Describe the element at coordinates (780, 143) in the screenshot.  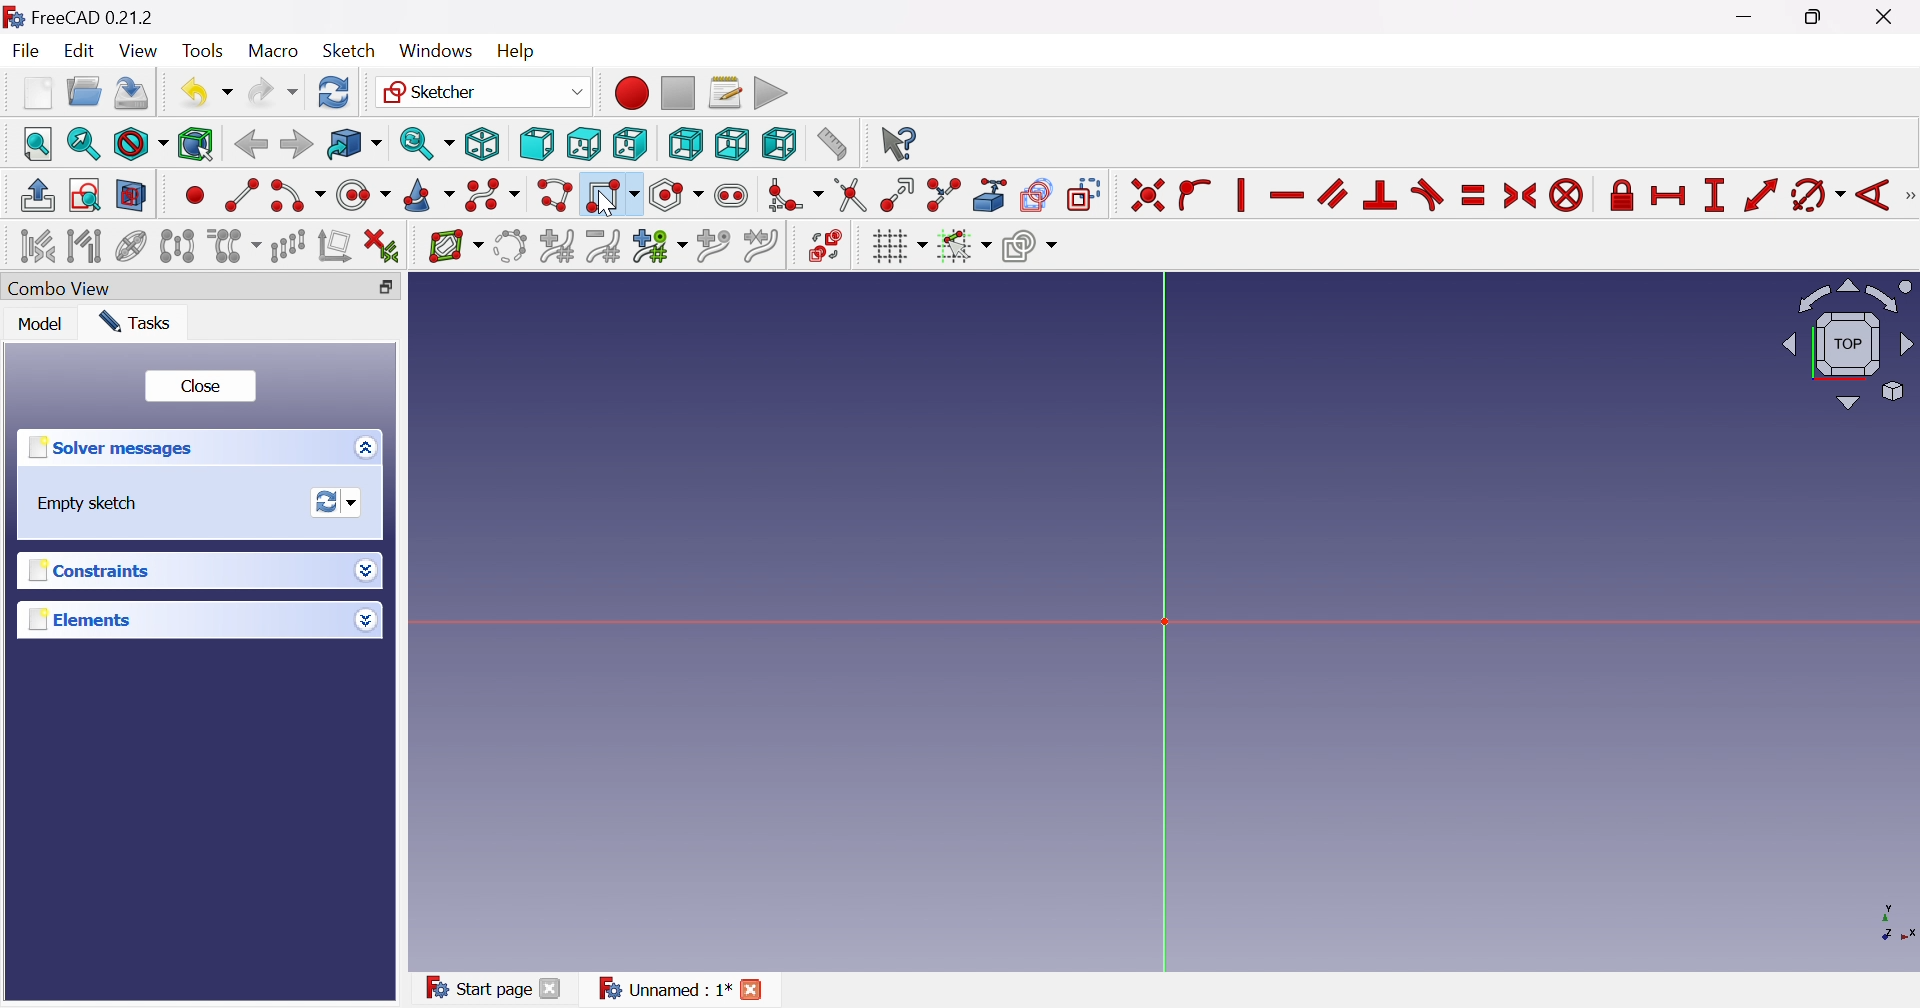
I see `Left` at that location.